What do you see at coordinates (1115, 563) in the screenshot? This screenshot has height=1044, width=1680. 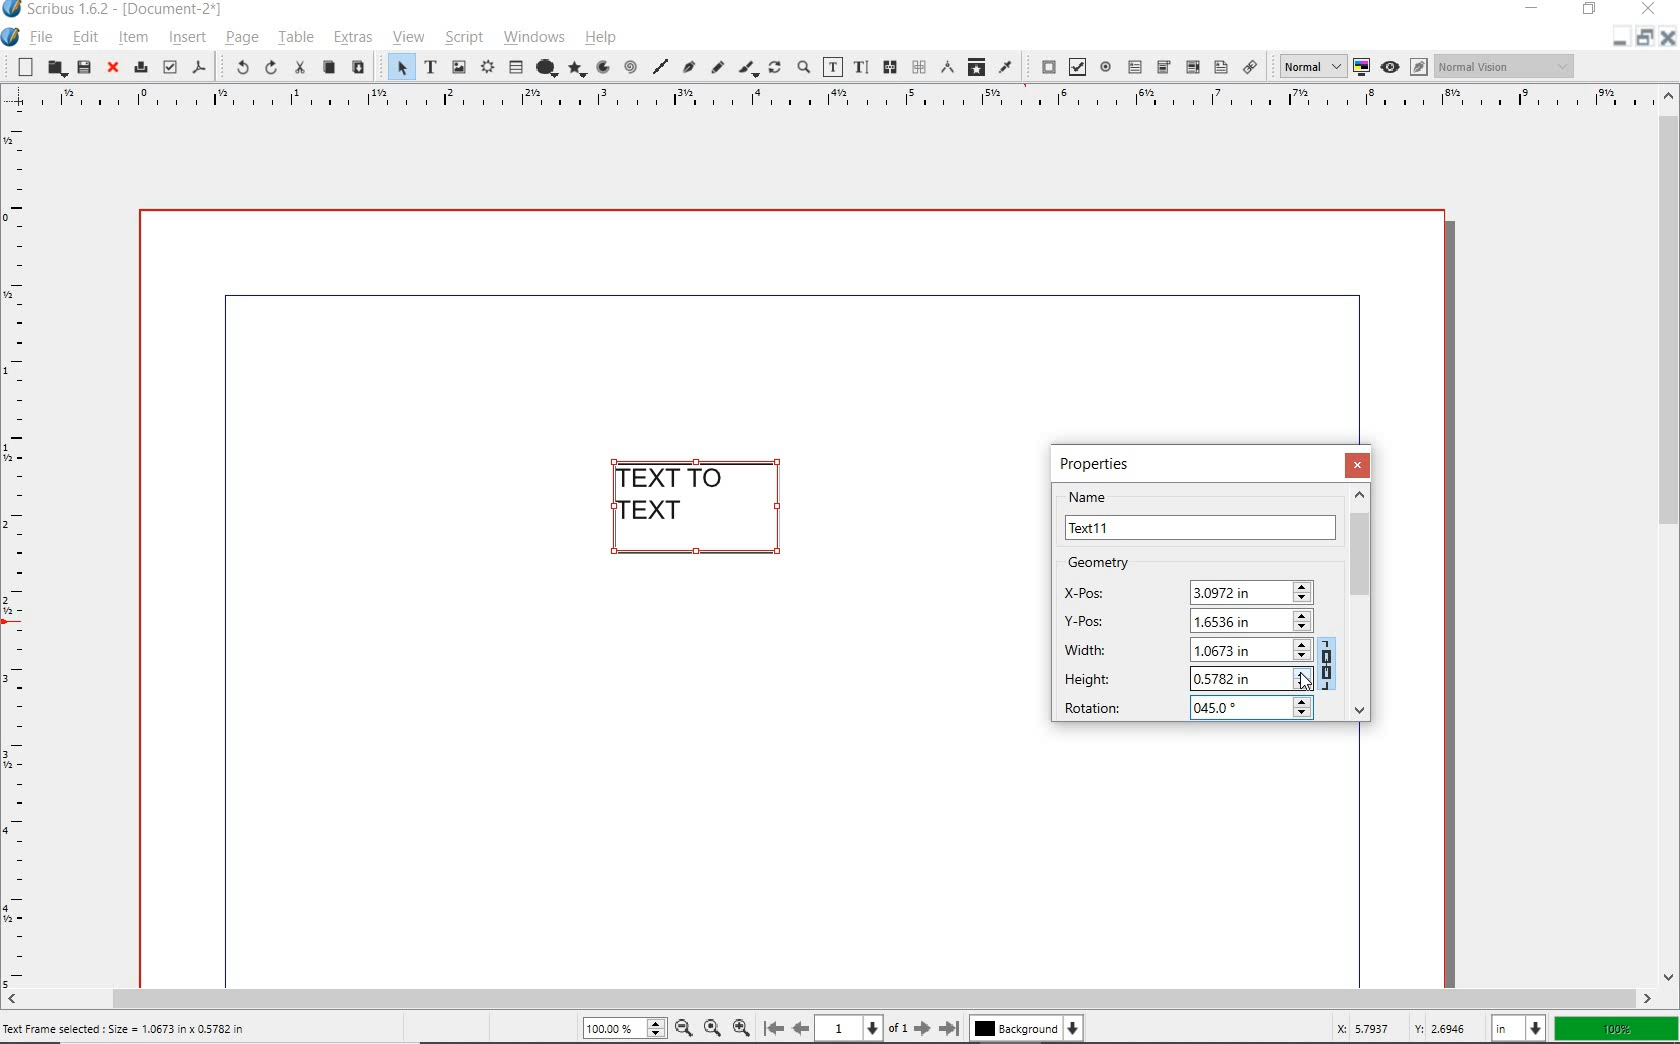 I see `GEOMETRY` at bounding box center [1115, 563].